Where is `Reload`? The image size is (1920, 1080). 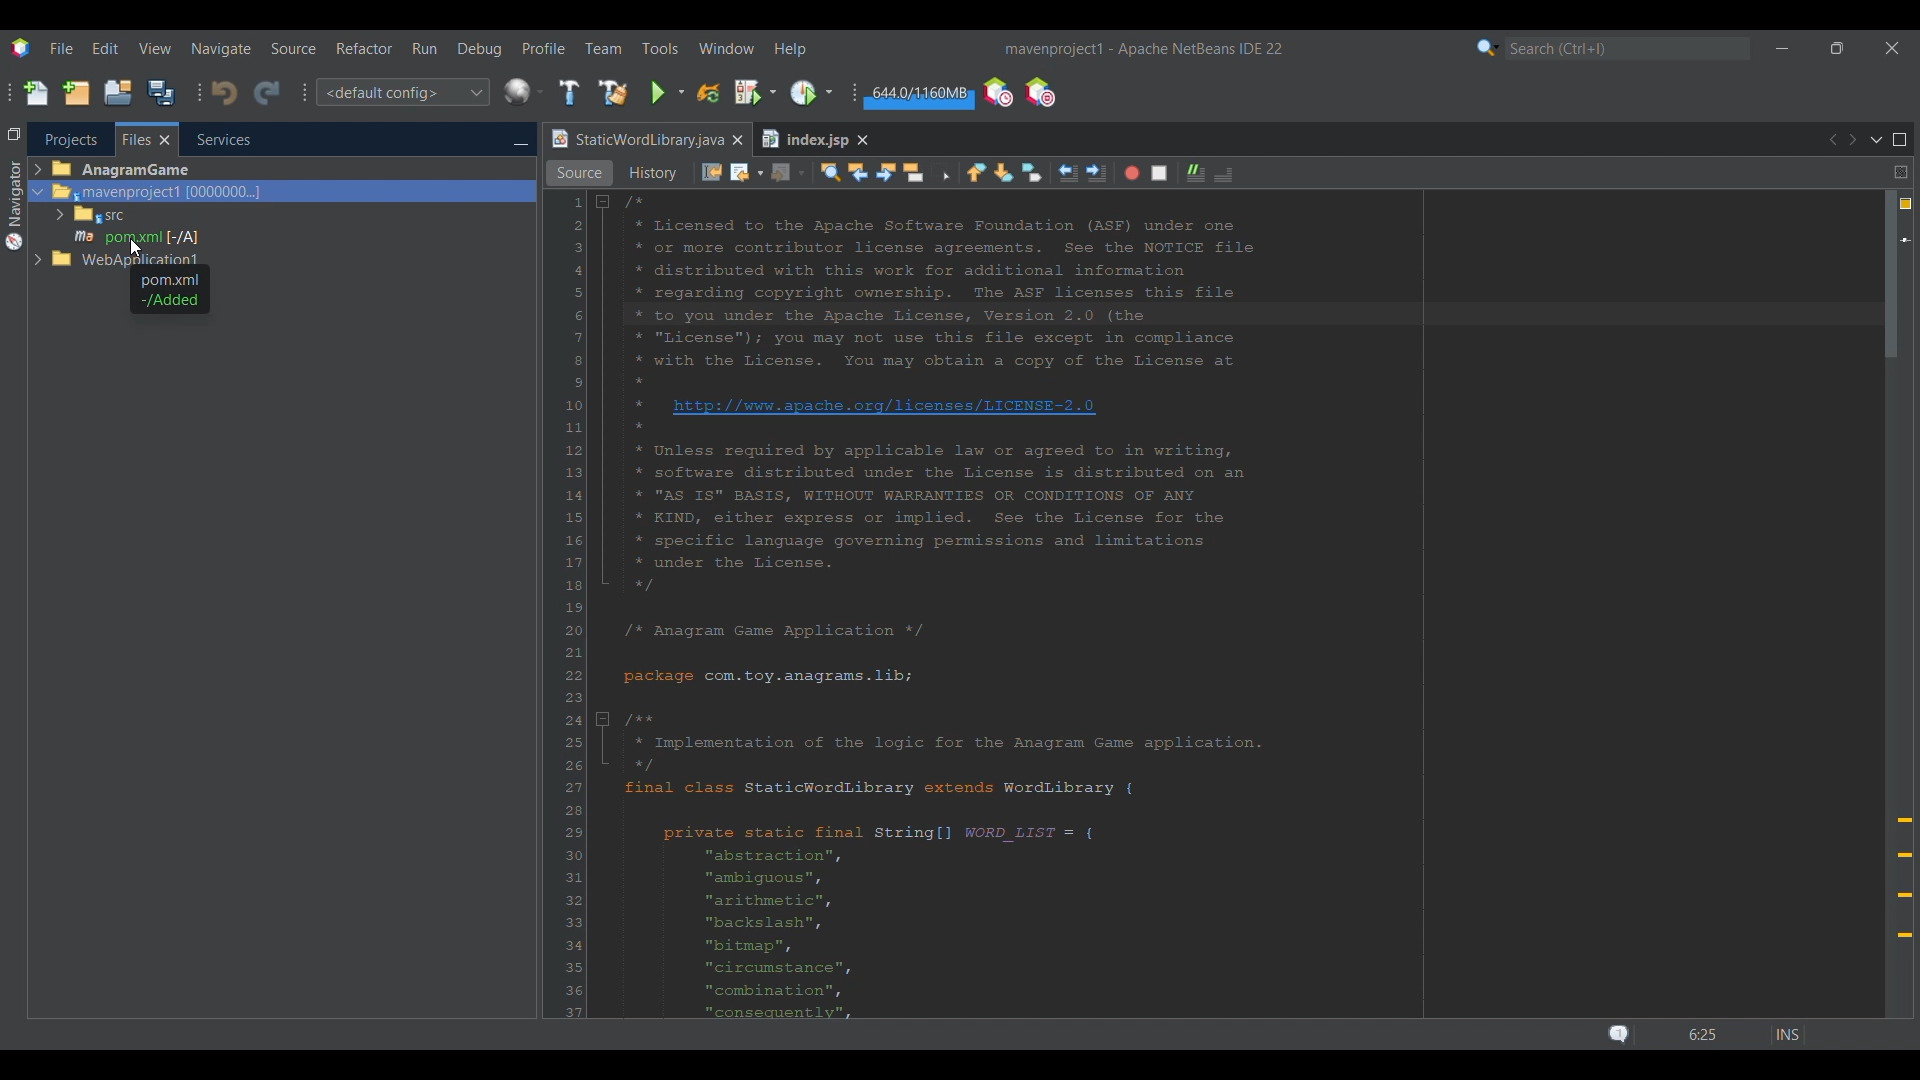 Reload is located at coordinates (709, 93).